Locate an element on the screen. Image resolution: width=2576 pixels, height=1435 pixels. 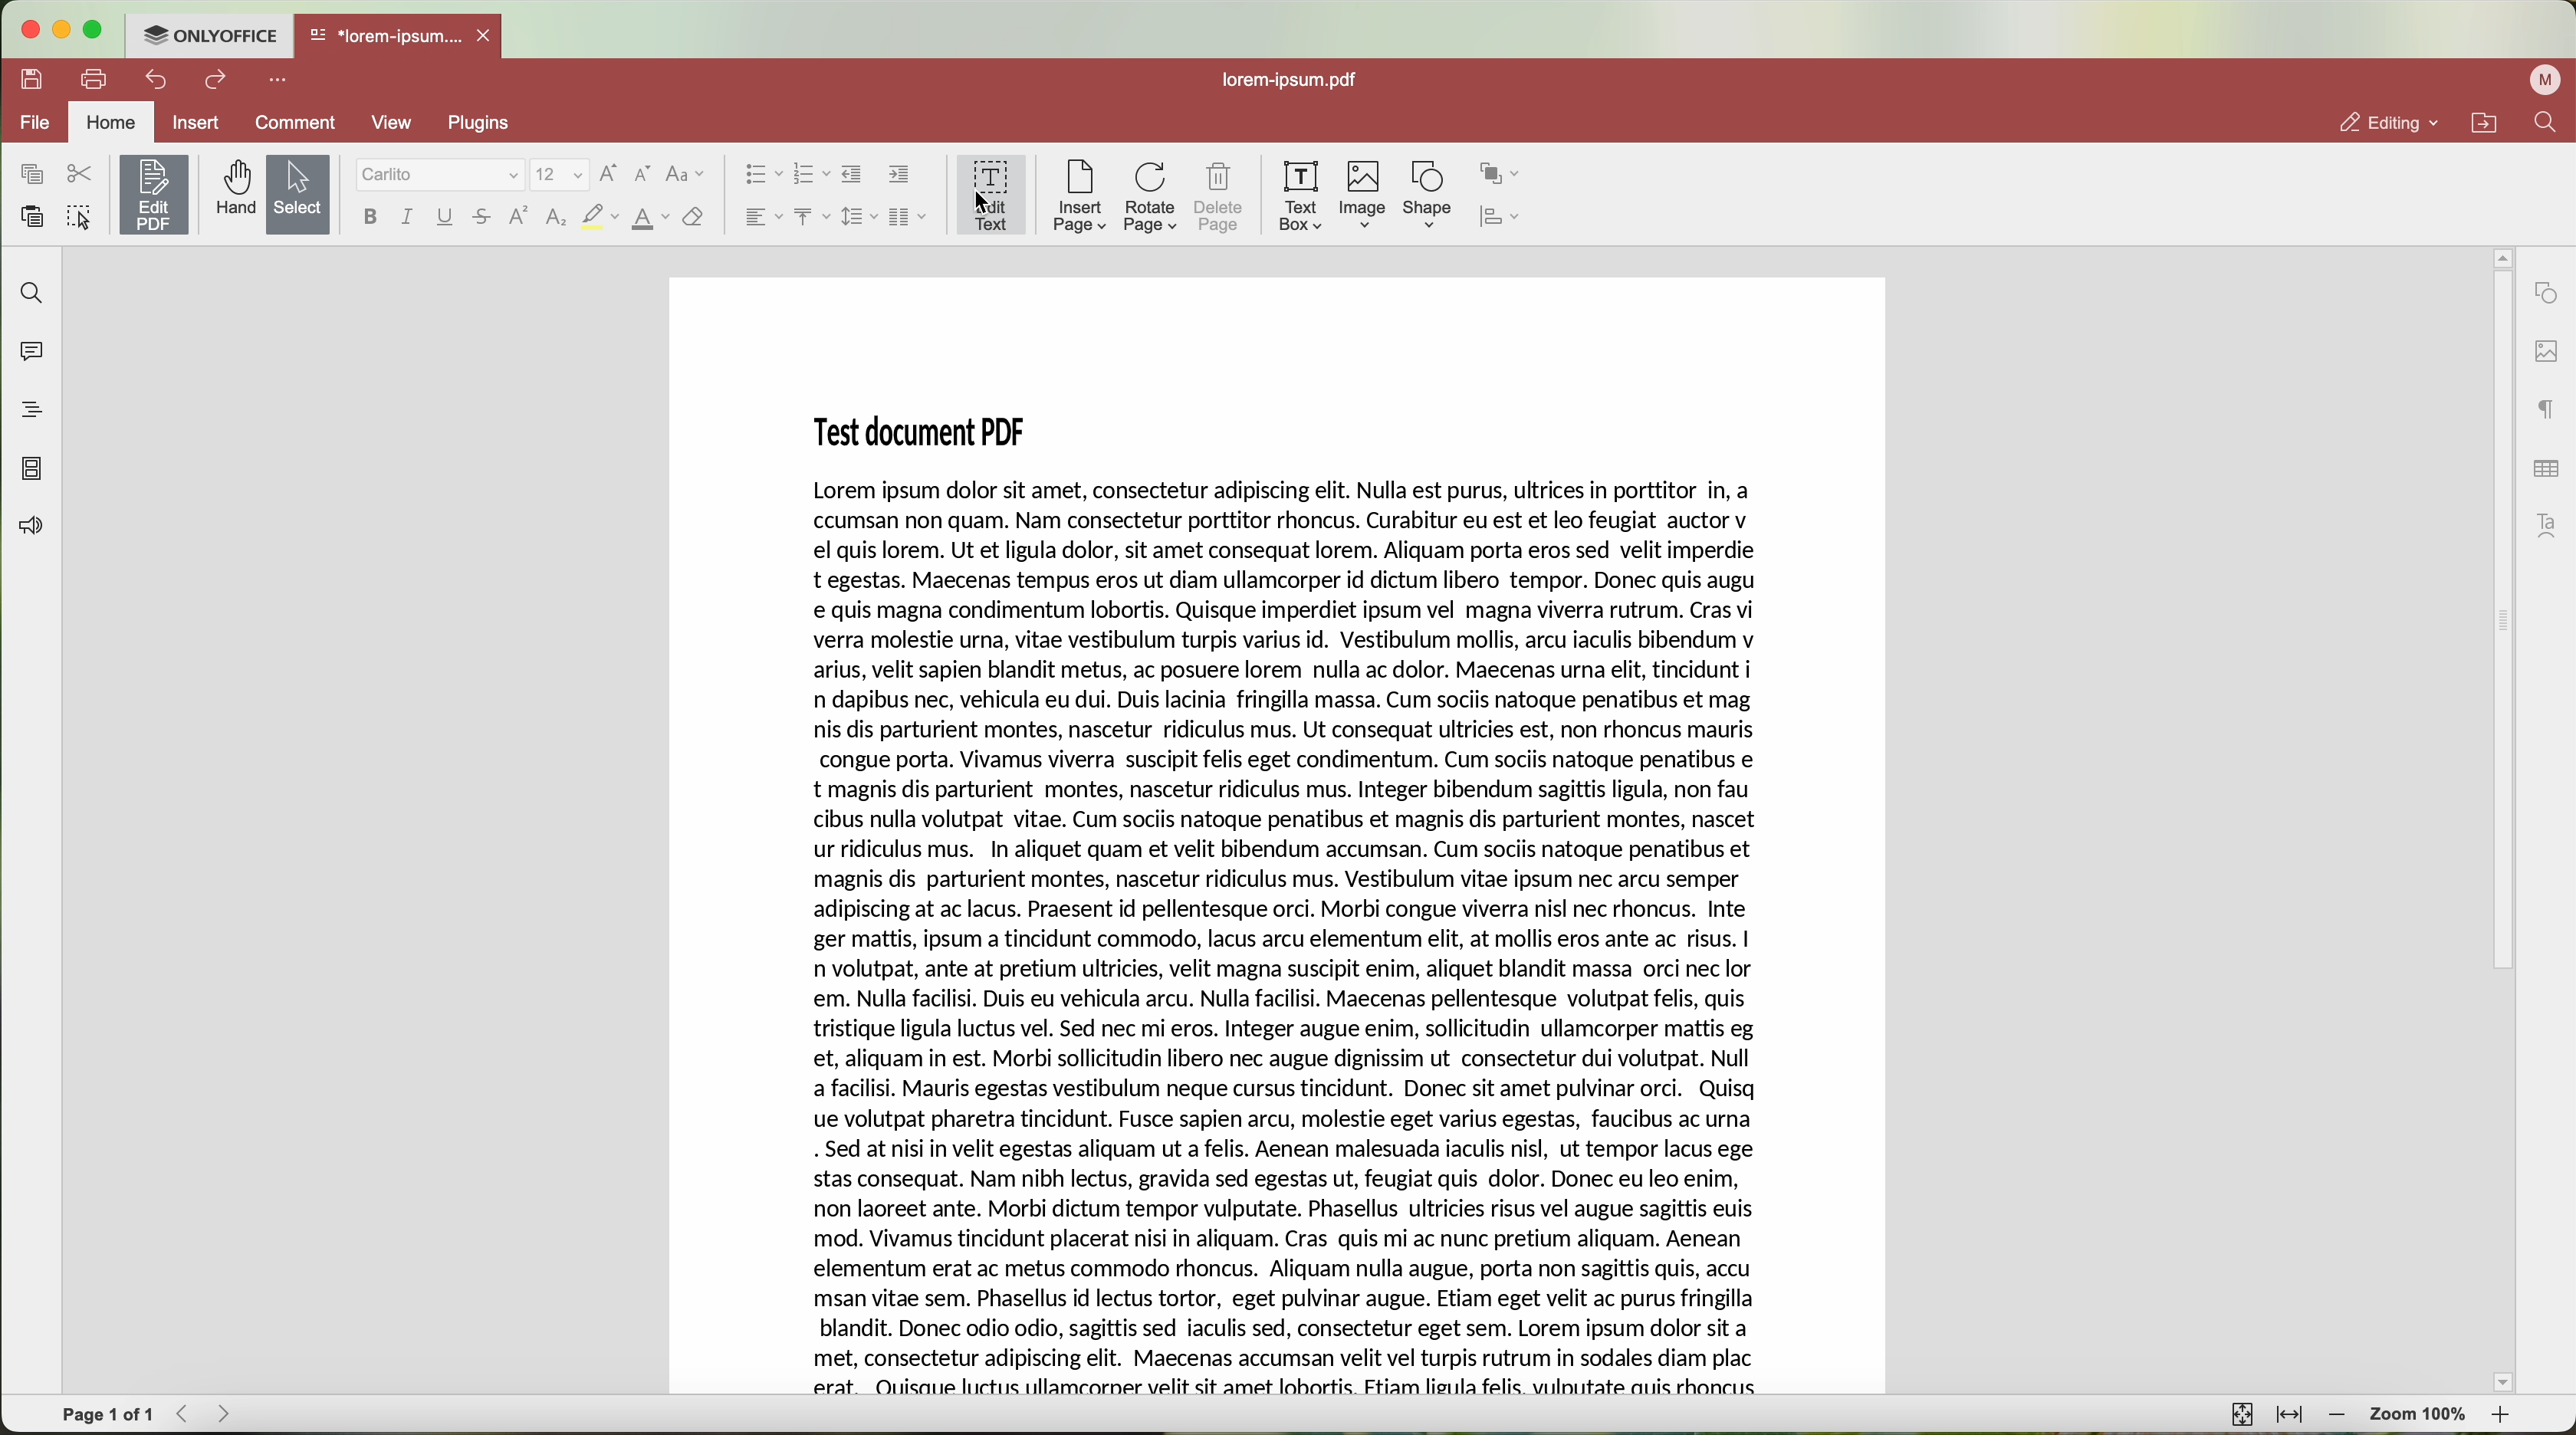
change case is located at coordinates (687, 174).